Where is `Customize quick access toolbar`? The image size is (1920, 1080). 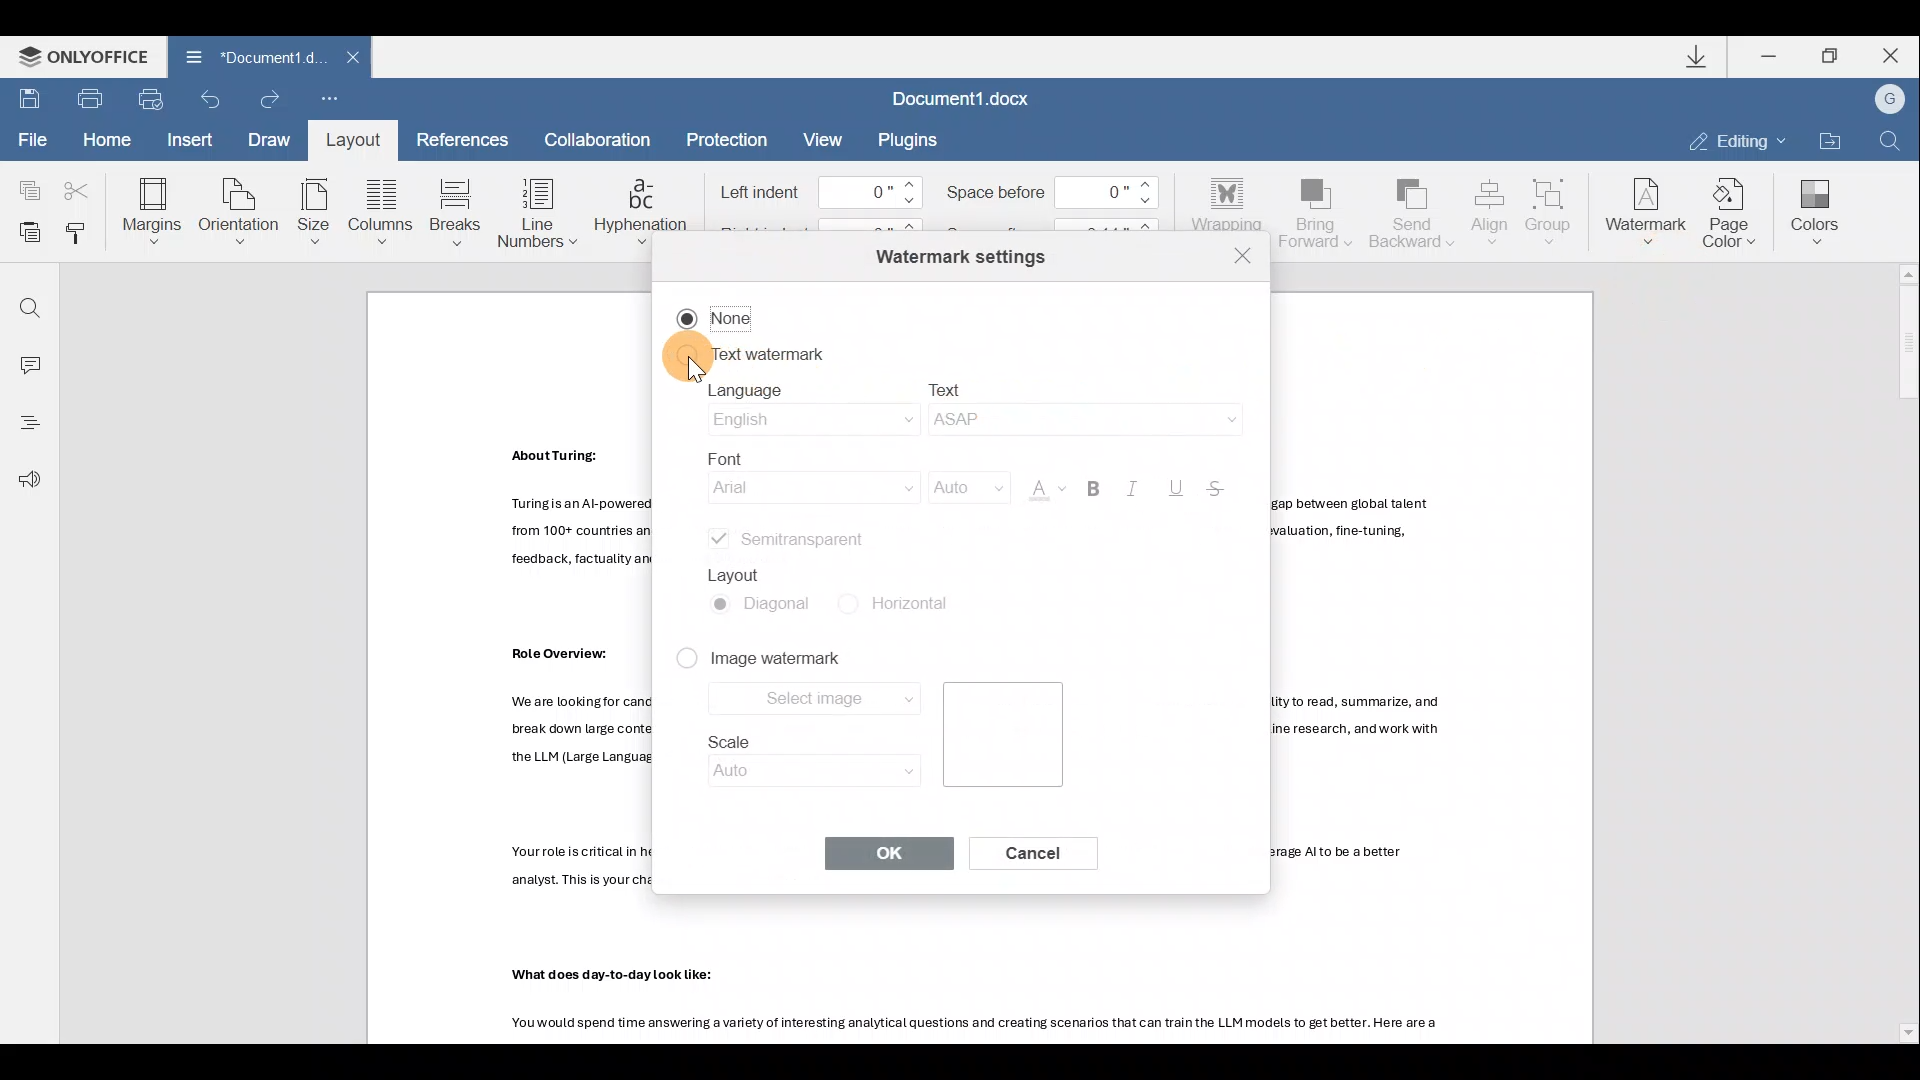
Customize quick access toolbar is located at coordinates (325, 100).